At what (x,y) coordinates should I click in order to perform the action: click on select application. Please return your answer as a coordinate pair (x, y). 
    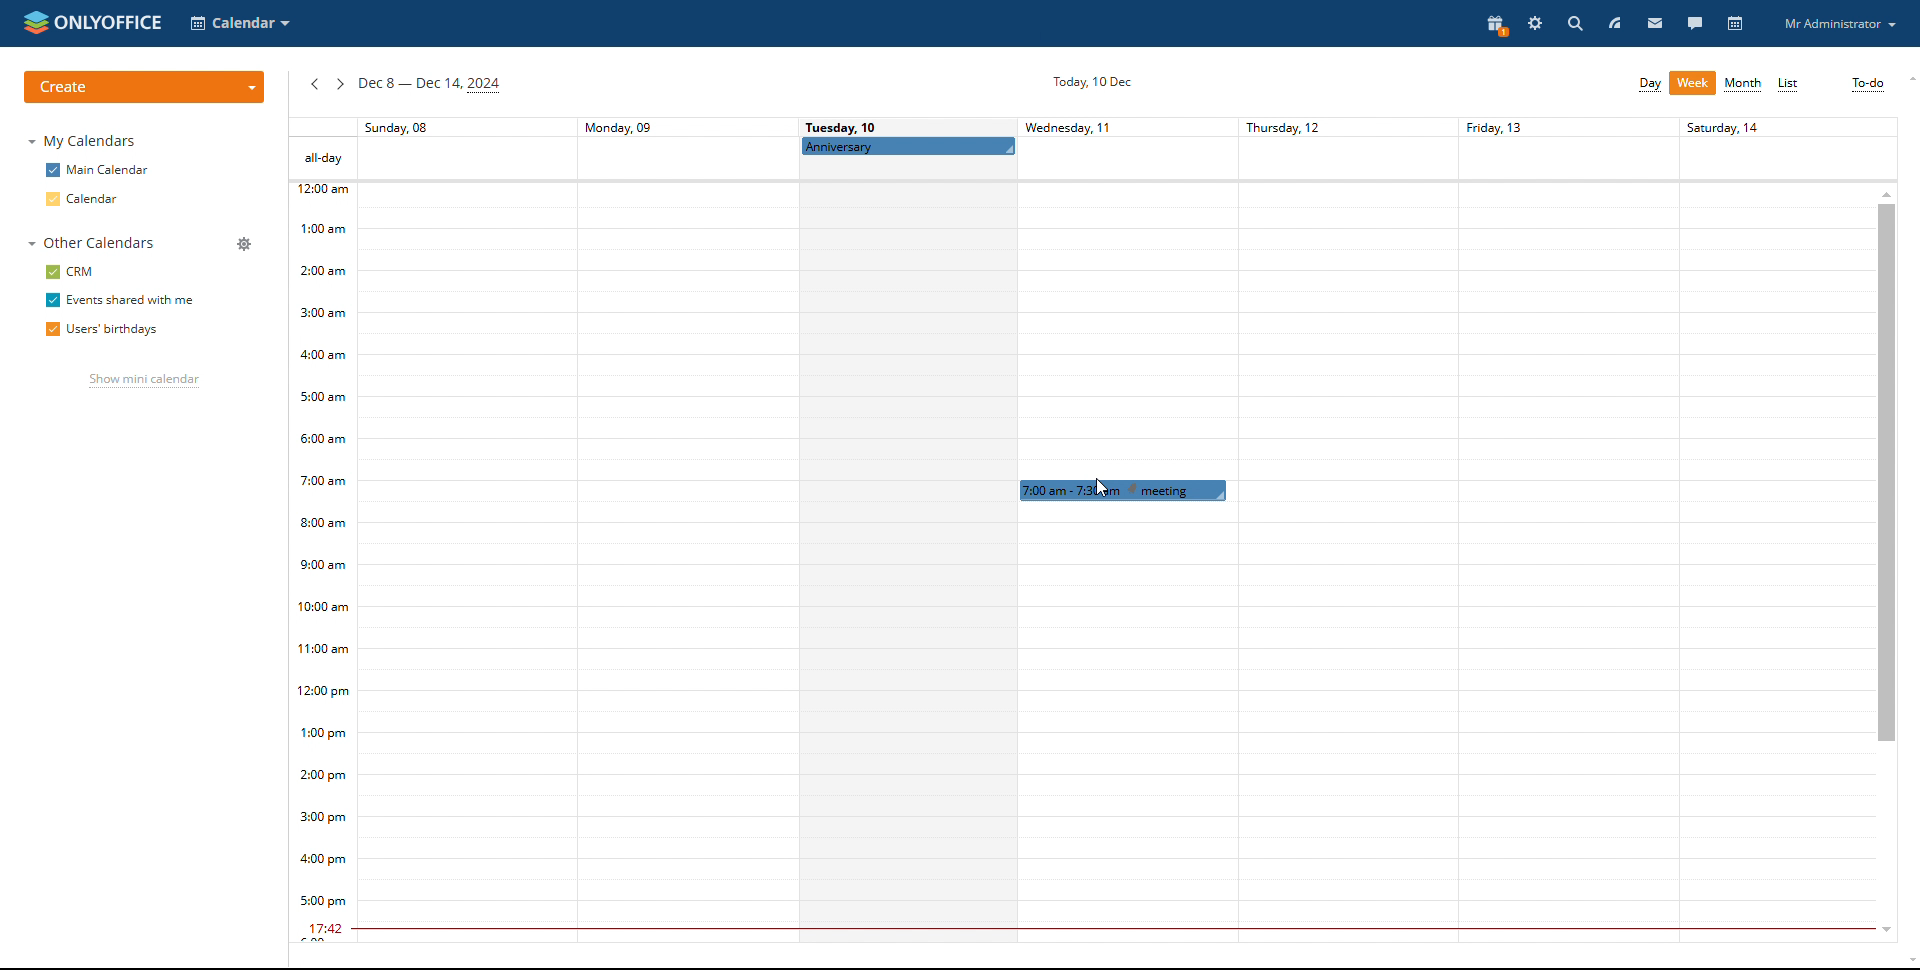
    Looking at the image, I should click on (242, 24).